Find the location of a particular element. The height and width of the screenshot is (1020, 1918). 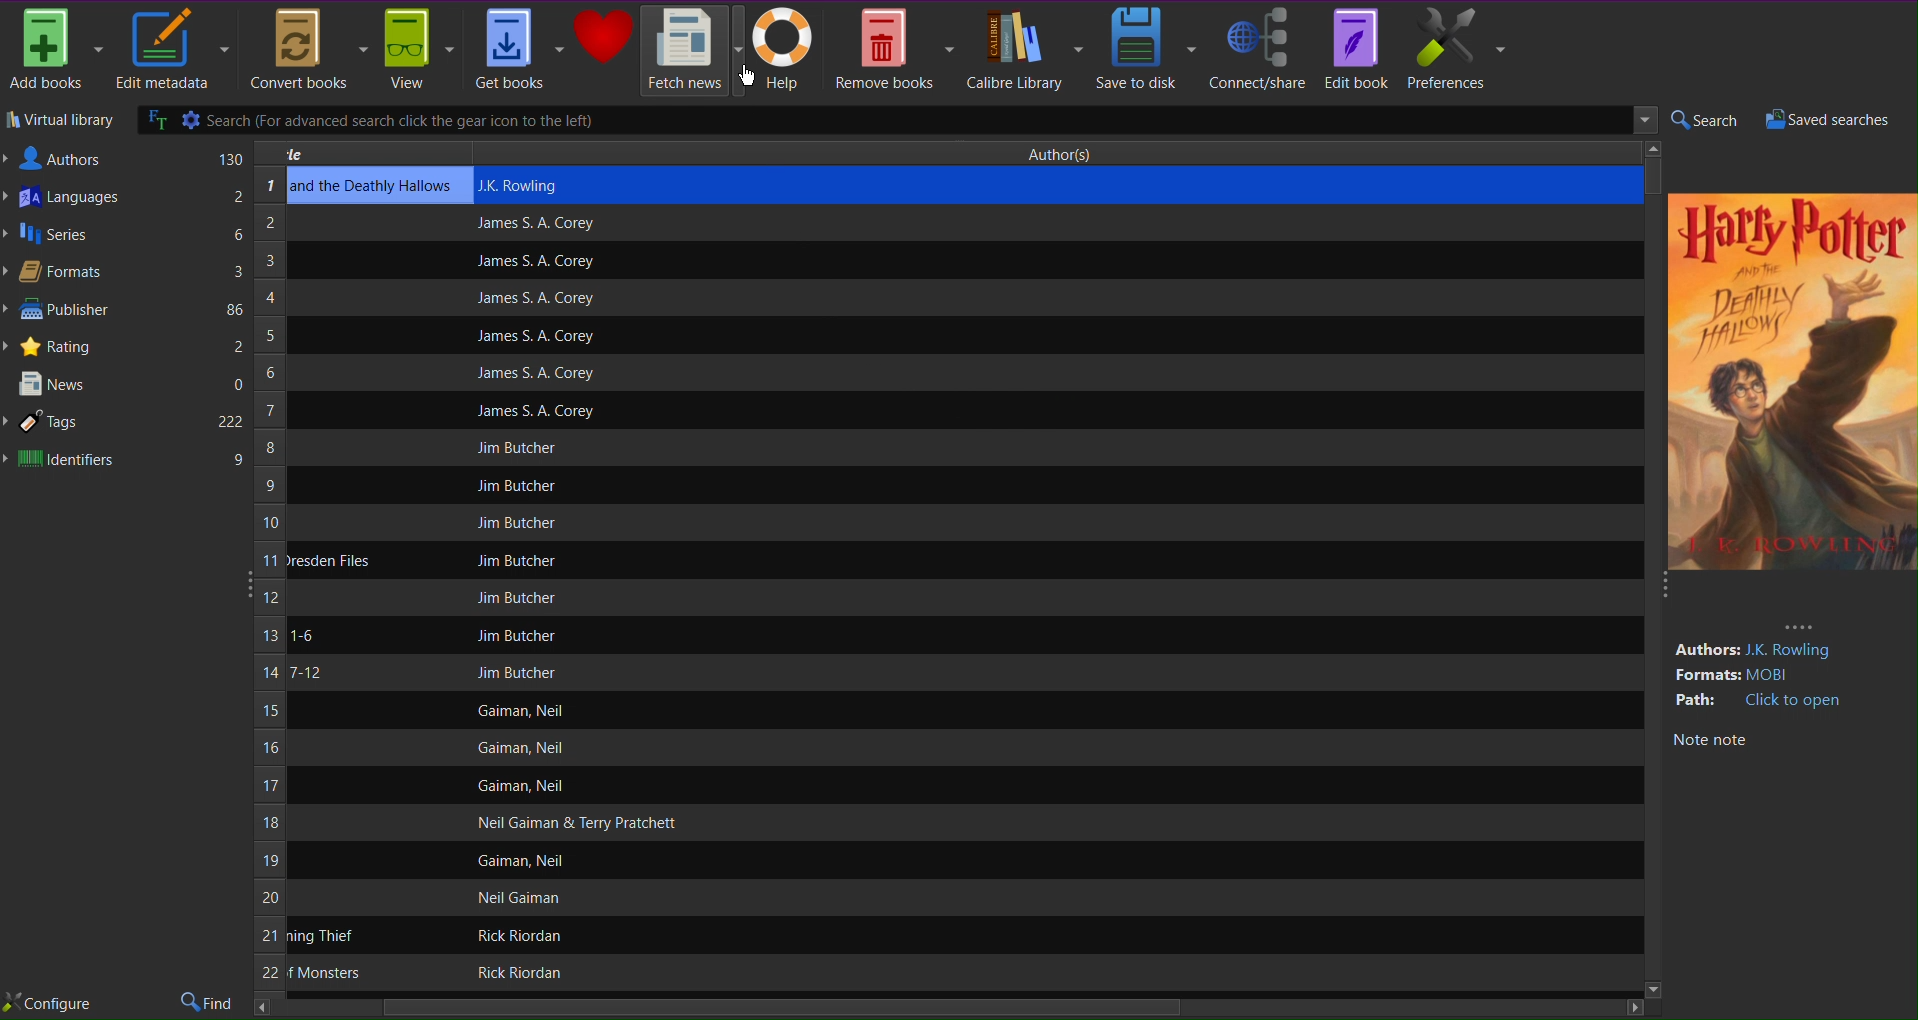

Note note is located at coordinates (1709, 741).